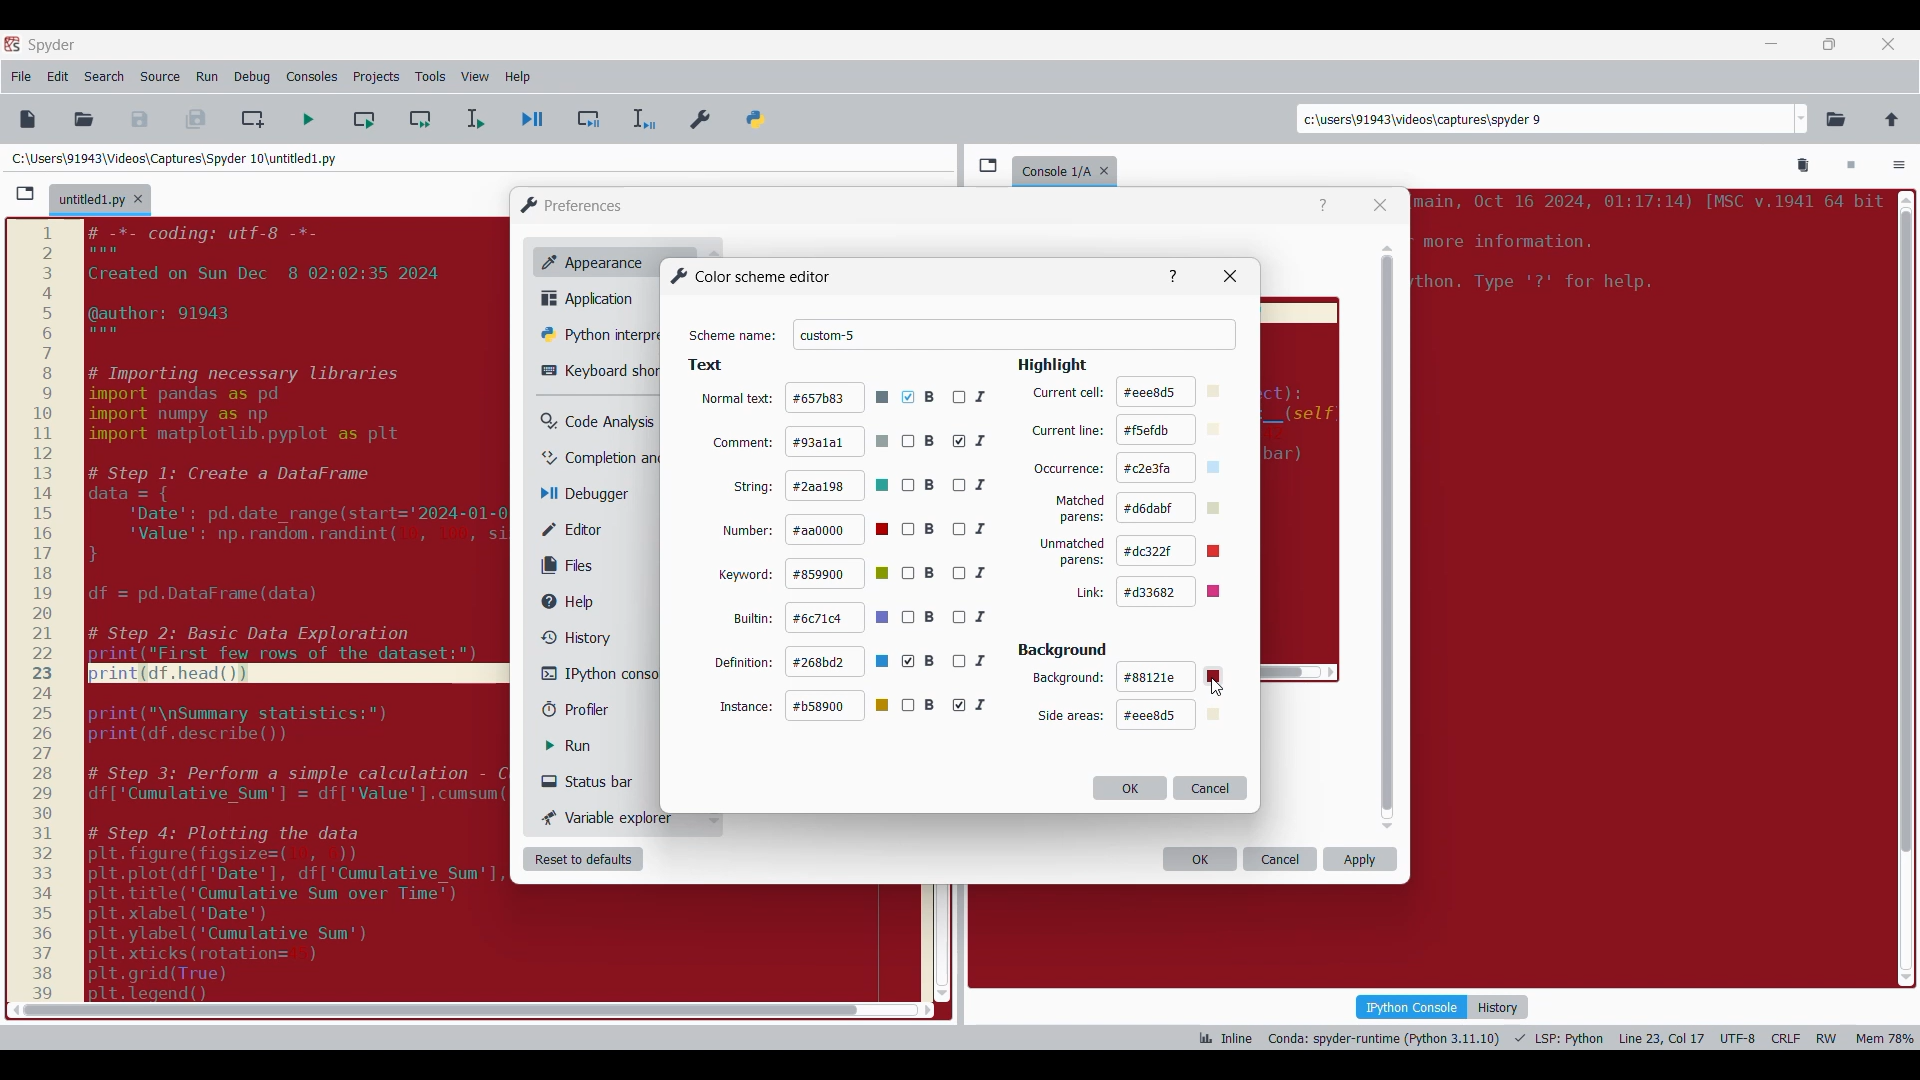 This screenshot has height=1080, width=1920. Describe the element at coordinates (1411, 1006) in the screenshot. I see `IPython console` at that location.